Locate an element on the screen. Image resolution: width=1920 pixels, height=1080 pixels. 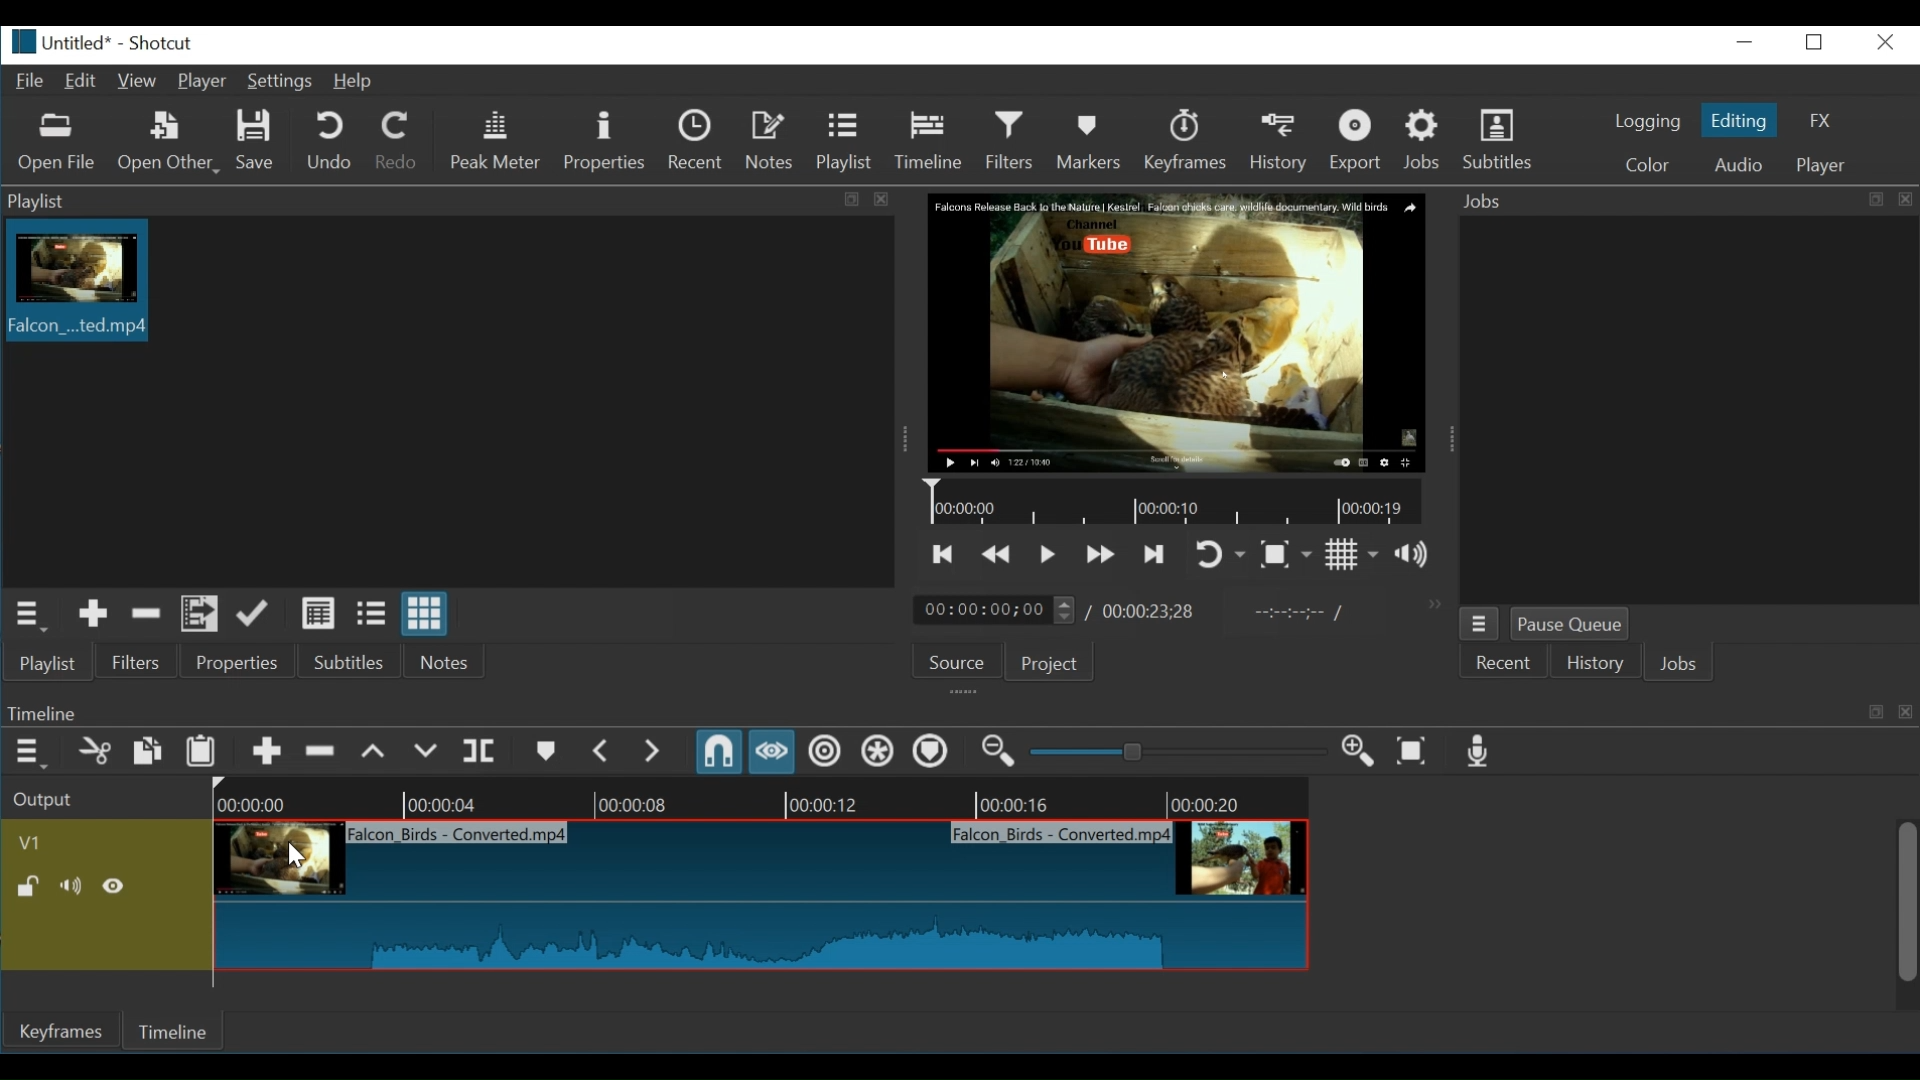
View as detail is located at coordinates (319, 614).